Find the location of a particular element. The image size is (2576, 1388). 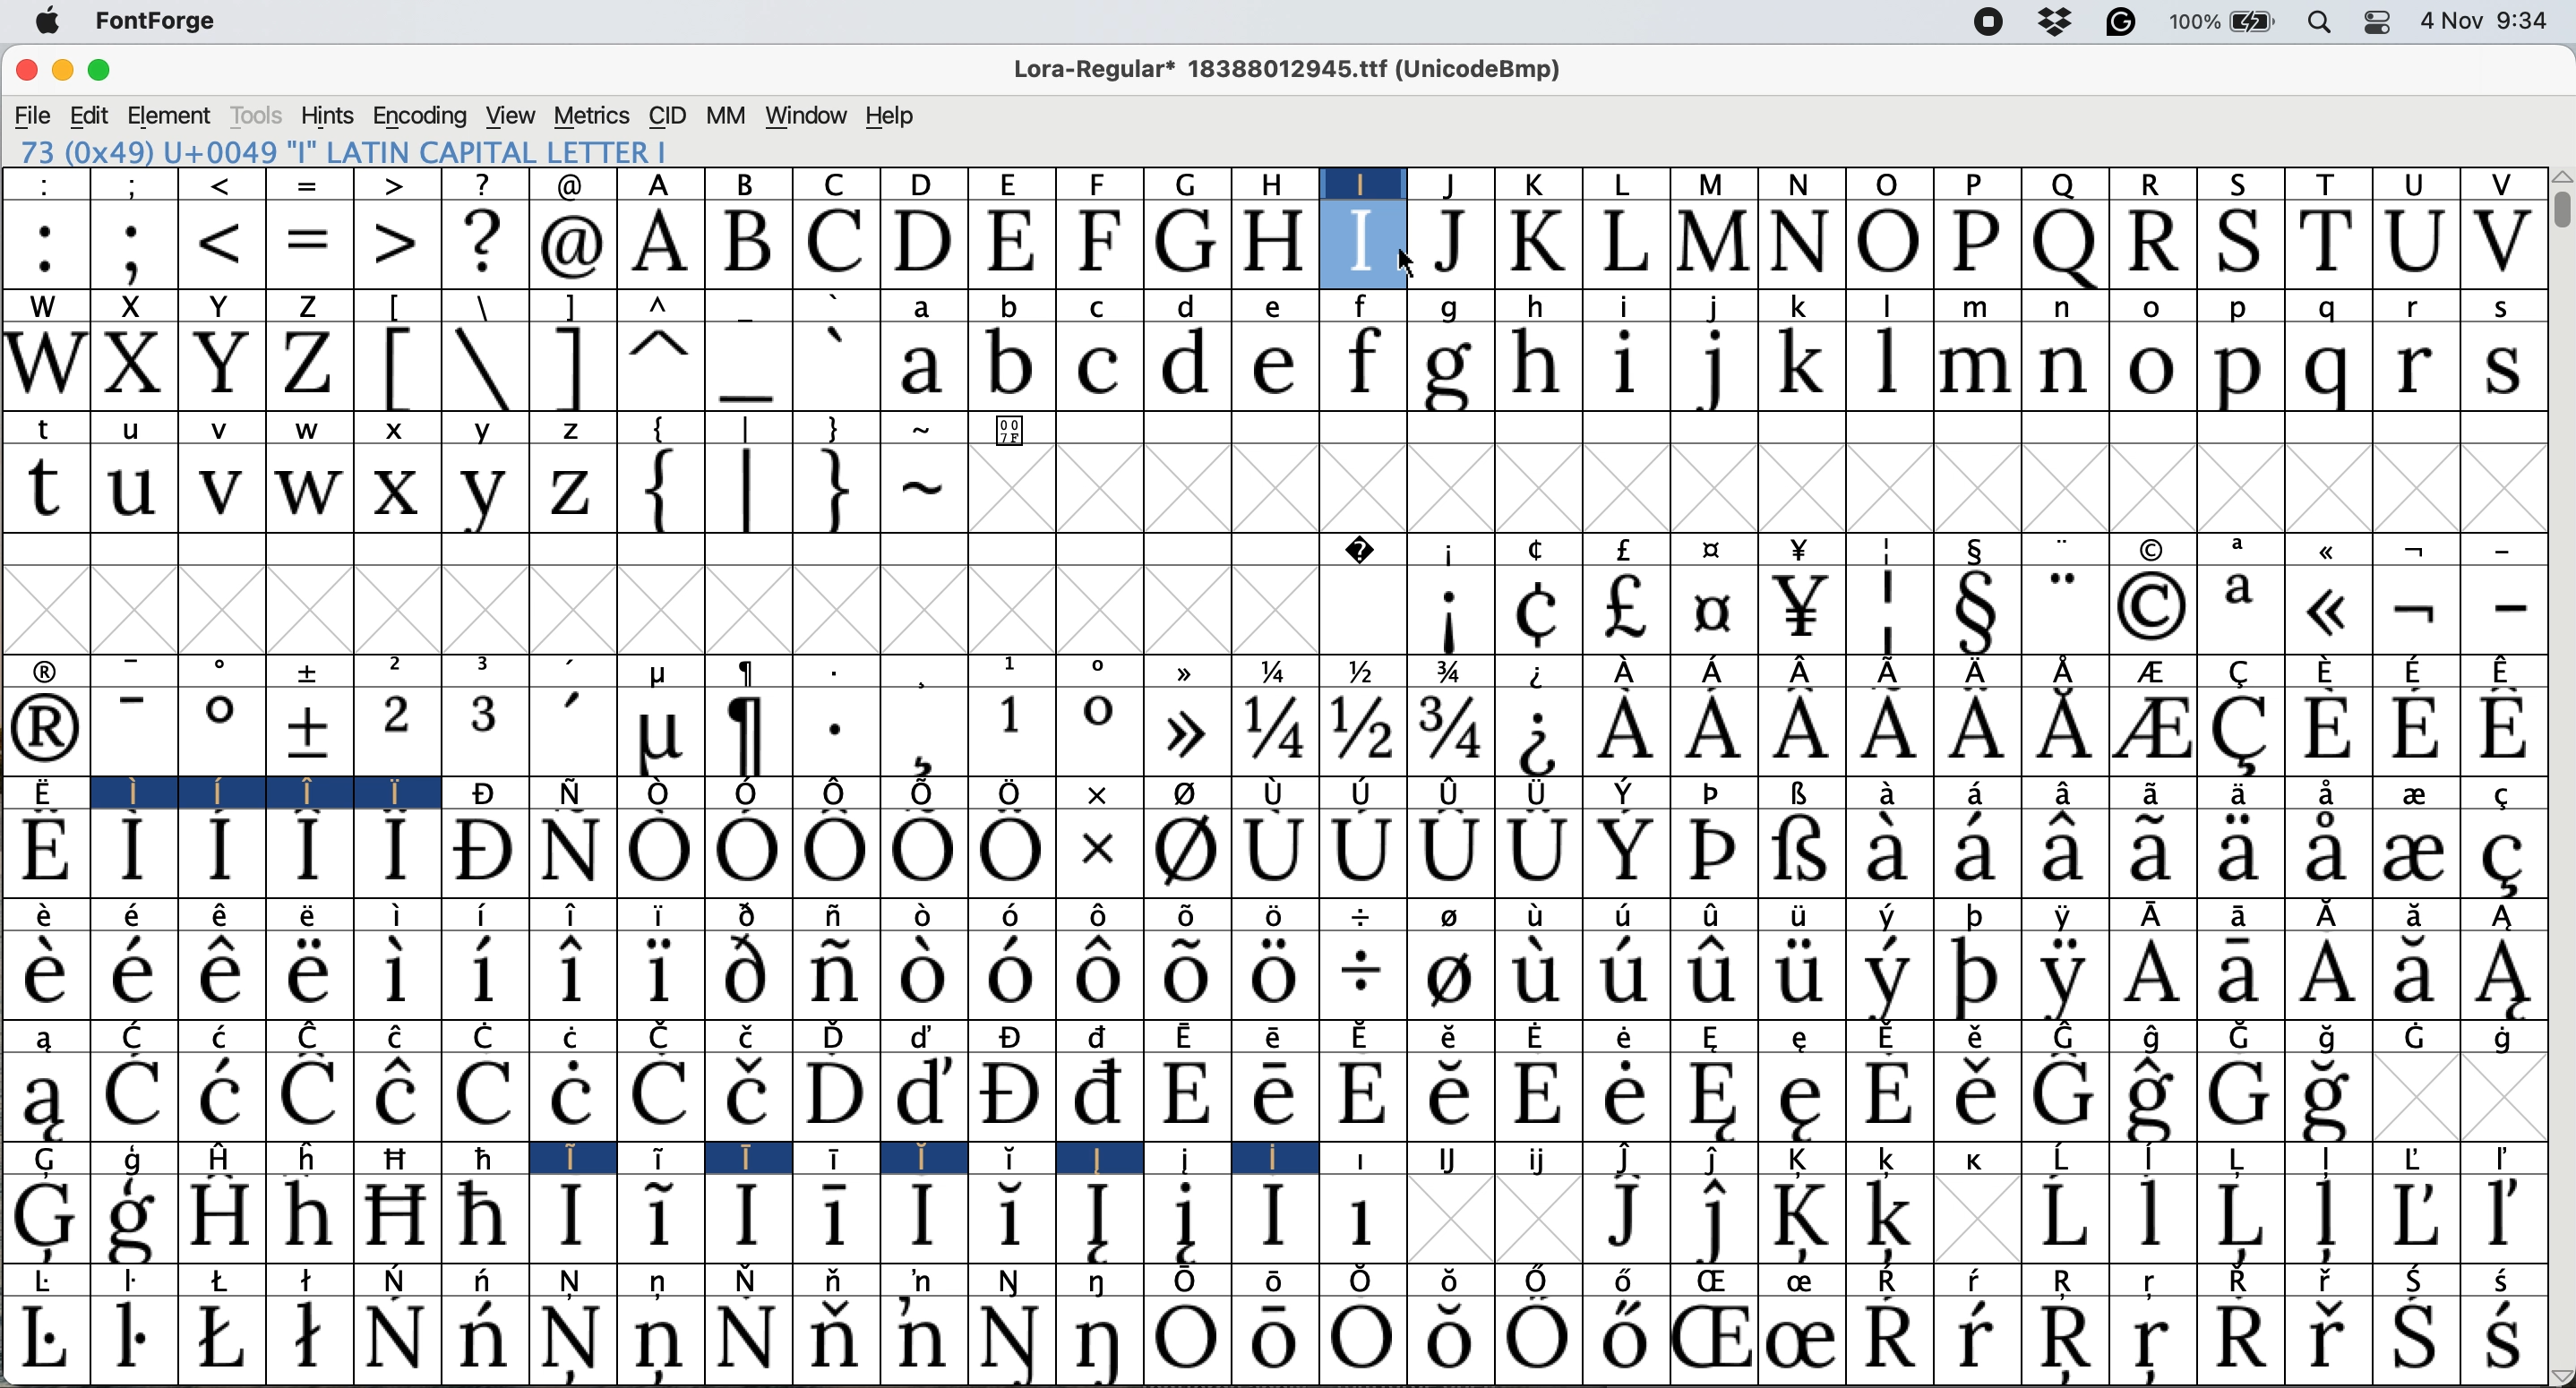

y is located at coordinates (484, 429).